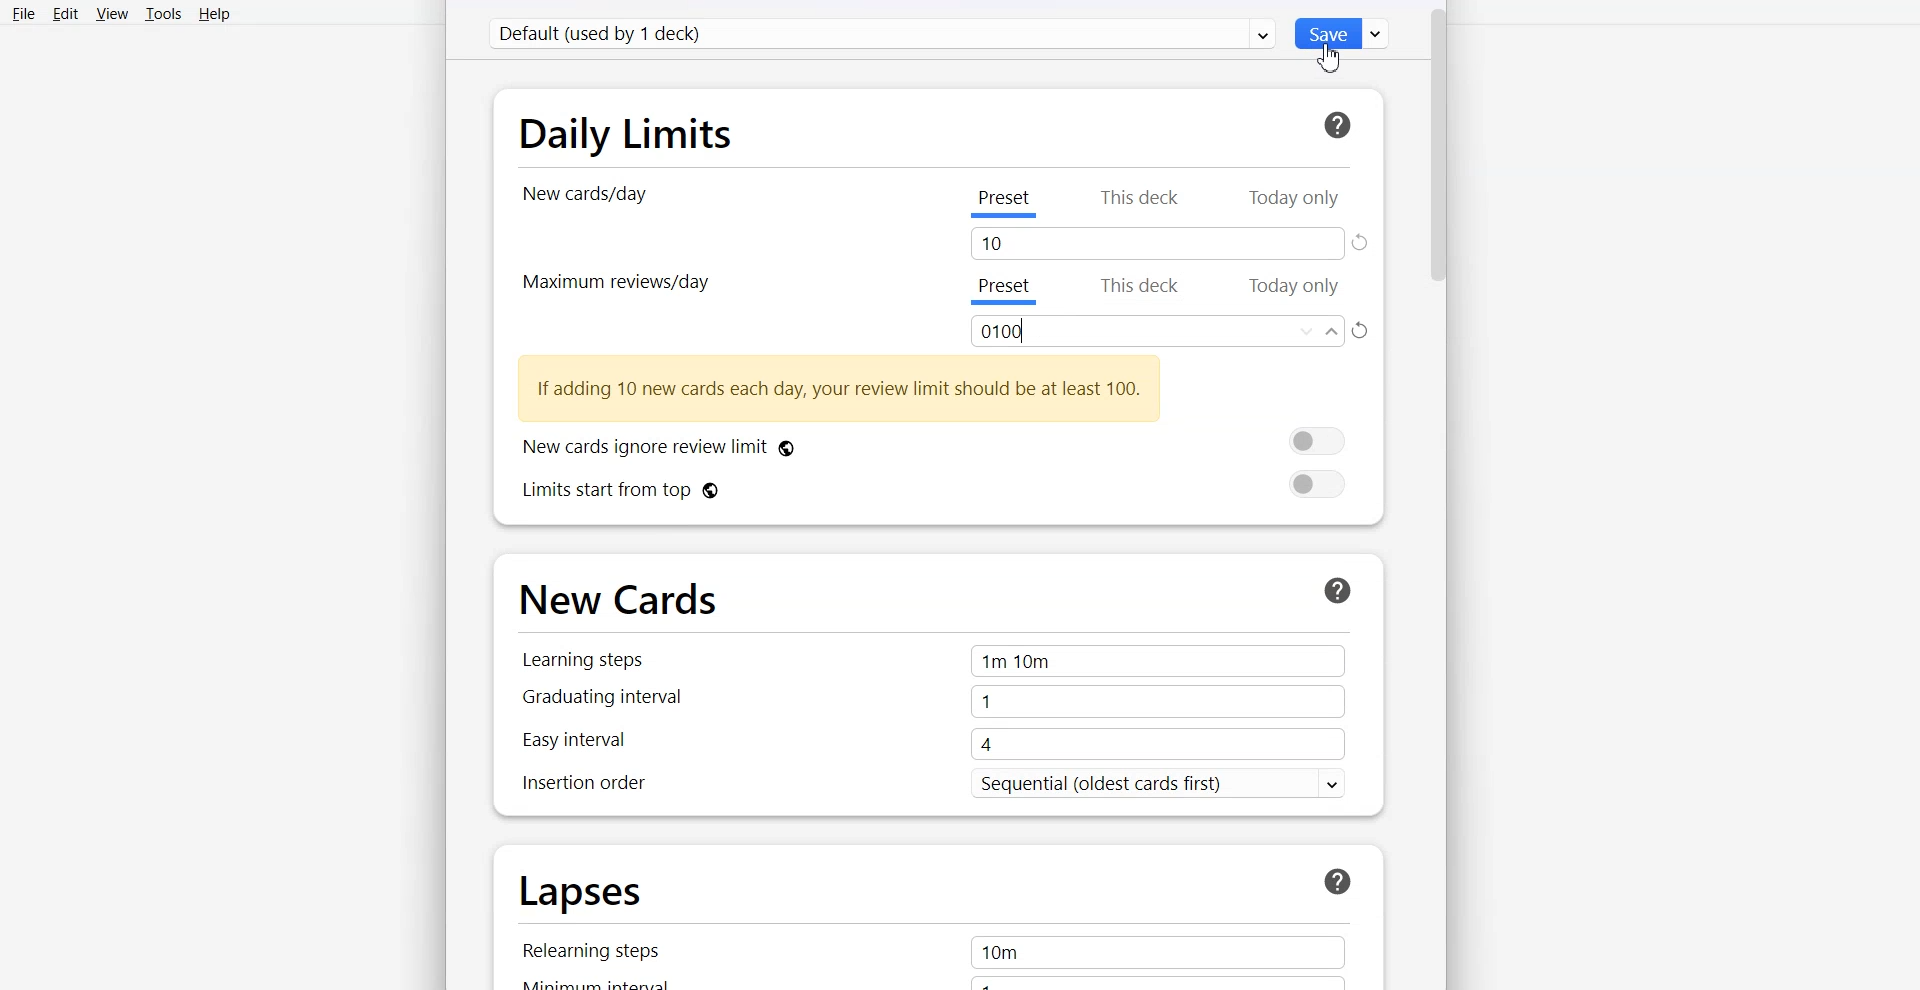 The width and height of the screenshot is (1920, 990). Describe the element at coordinates (1297, 289) in the screenshot. I see `Today Only` at that location.